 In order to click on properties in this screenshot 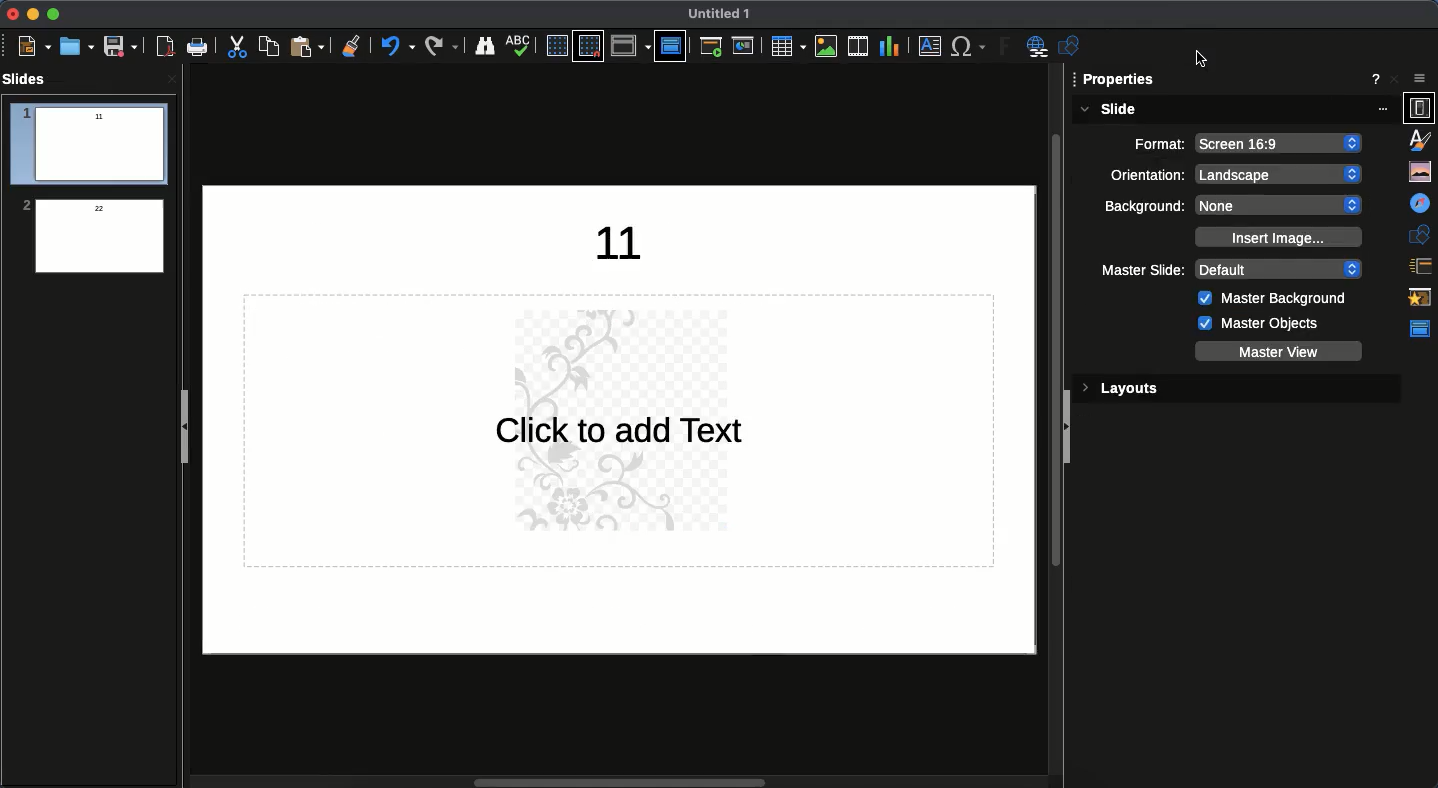, I will do `click(1122, 81)`.